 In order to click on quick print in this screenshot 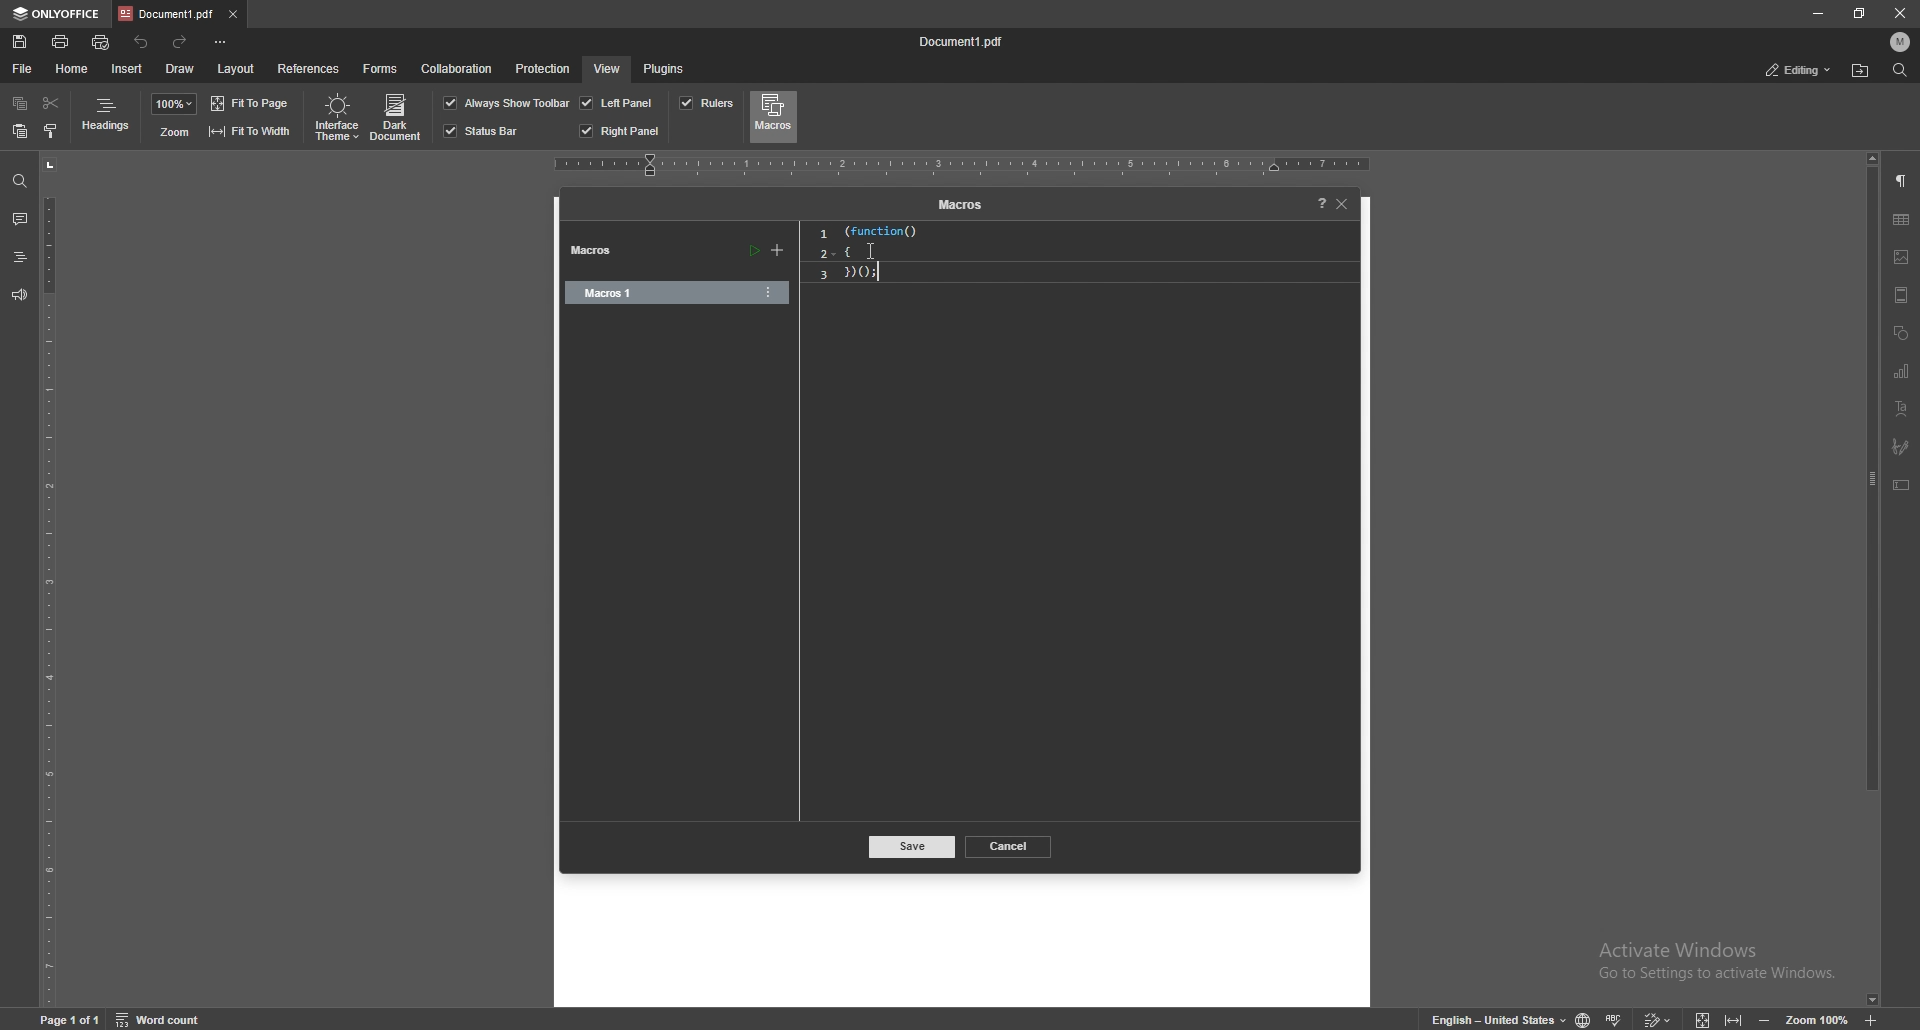, I will do `click(103, 42)`.